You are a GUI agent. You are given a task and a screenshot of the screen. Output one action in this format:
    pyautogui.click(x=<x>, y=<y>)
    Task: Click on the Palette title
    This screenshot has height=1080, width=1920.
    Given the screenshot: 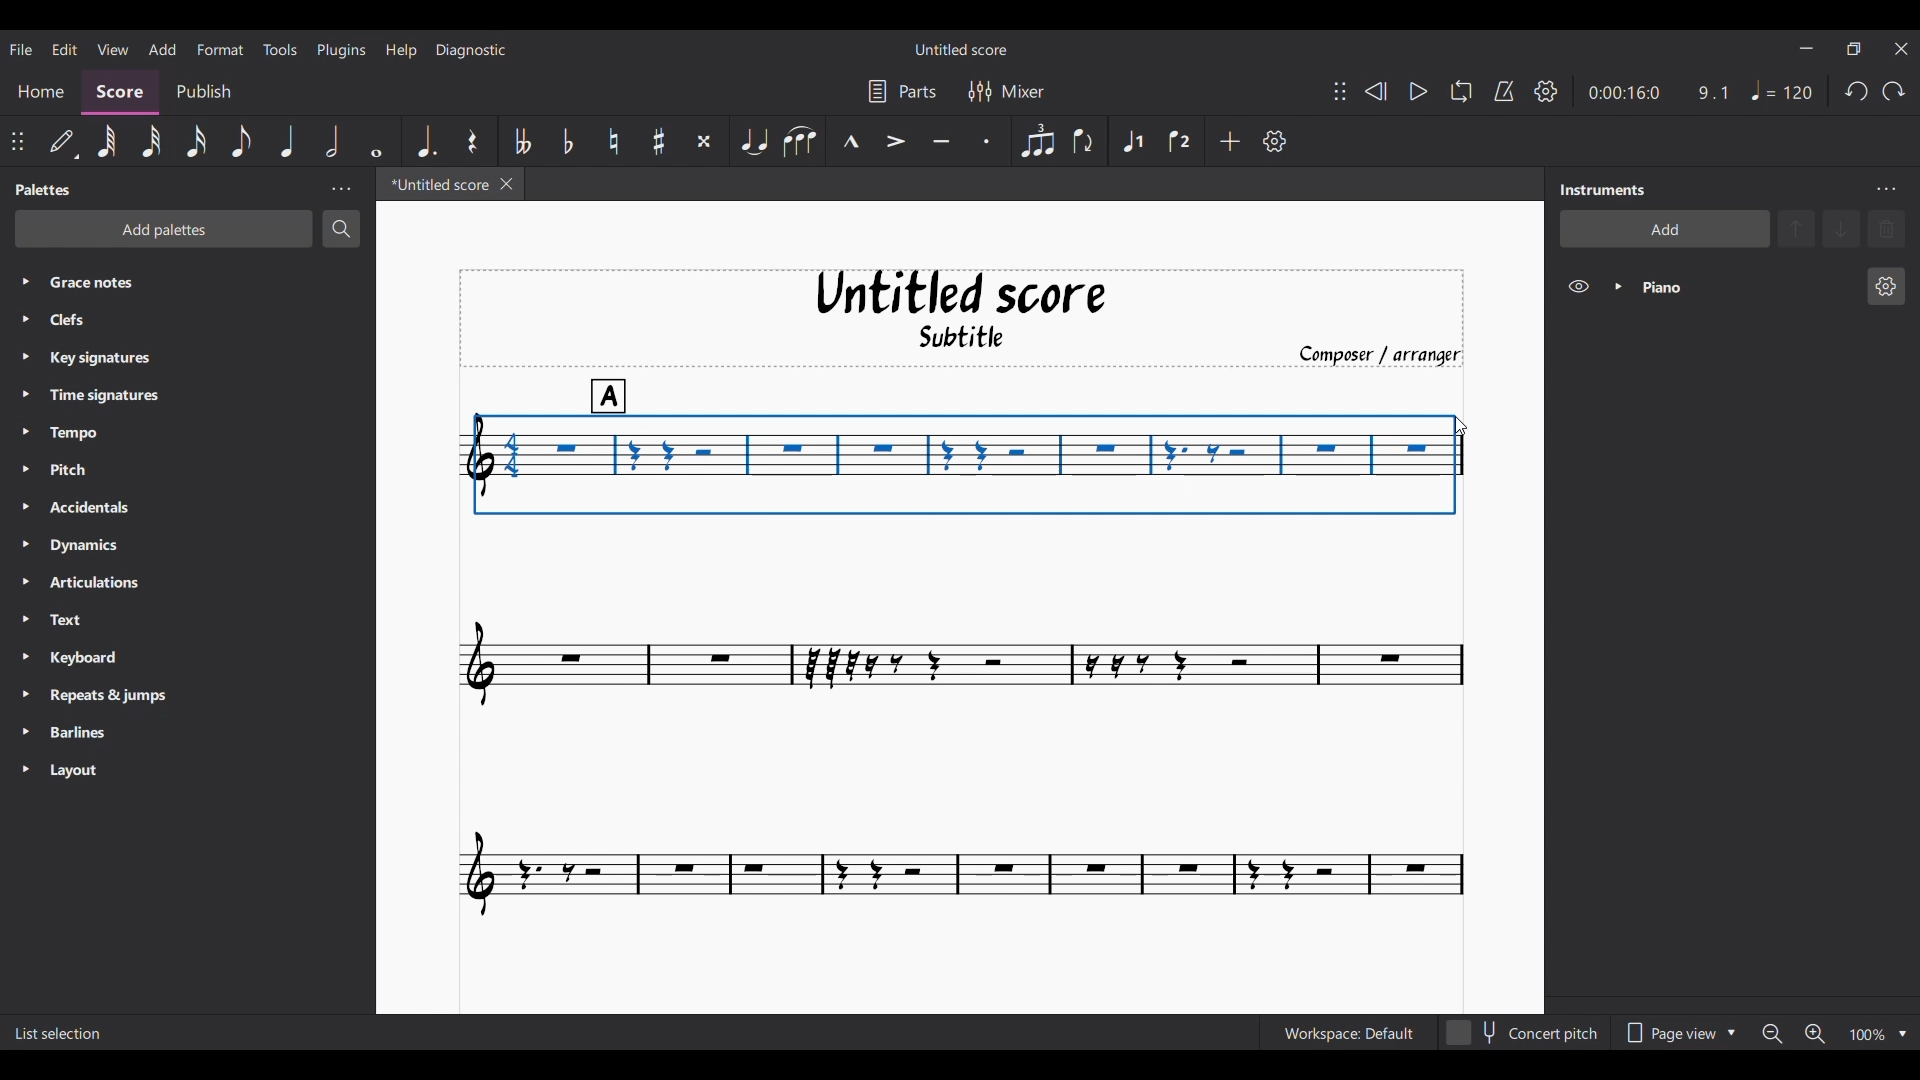 What is the action you would take?
    pyautogui.click(x=45, y=190)
    